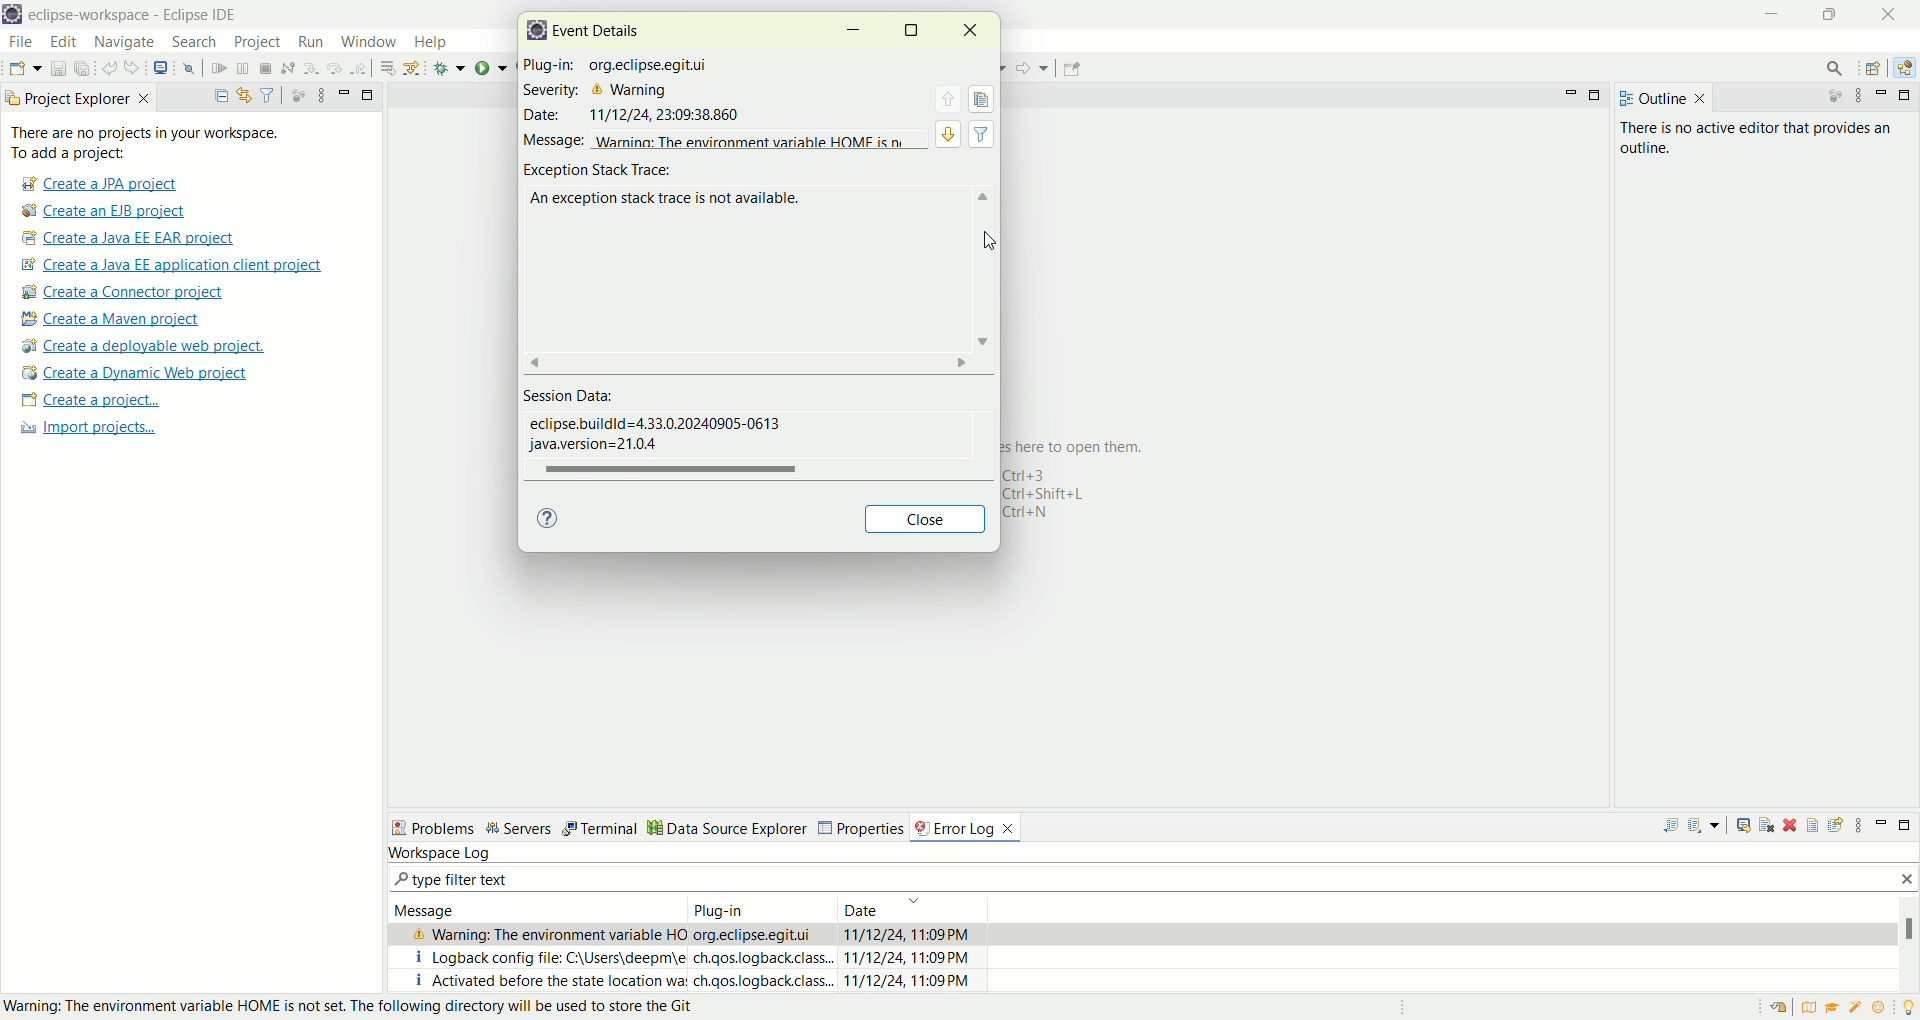  I want to click on an exception stack trace is not available., so click(670, 198).